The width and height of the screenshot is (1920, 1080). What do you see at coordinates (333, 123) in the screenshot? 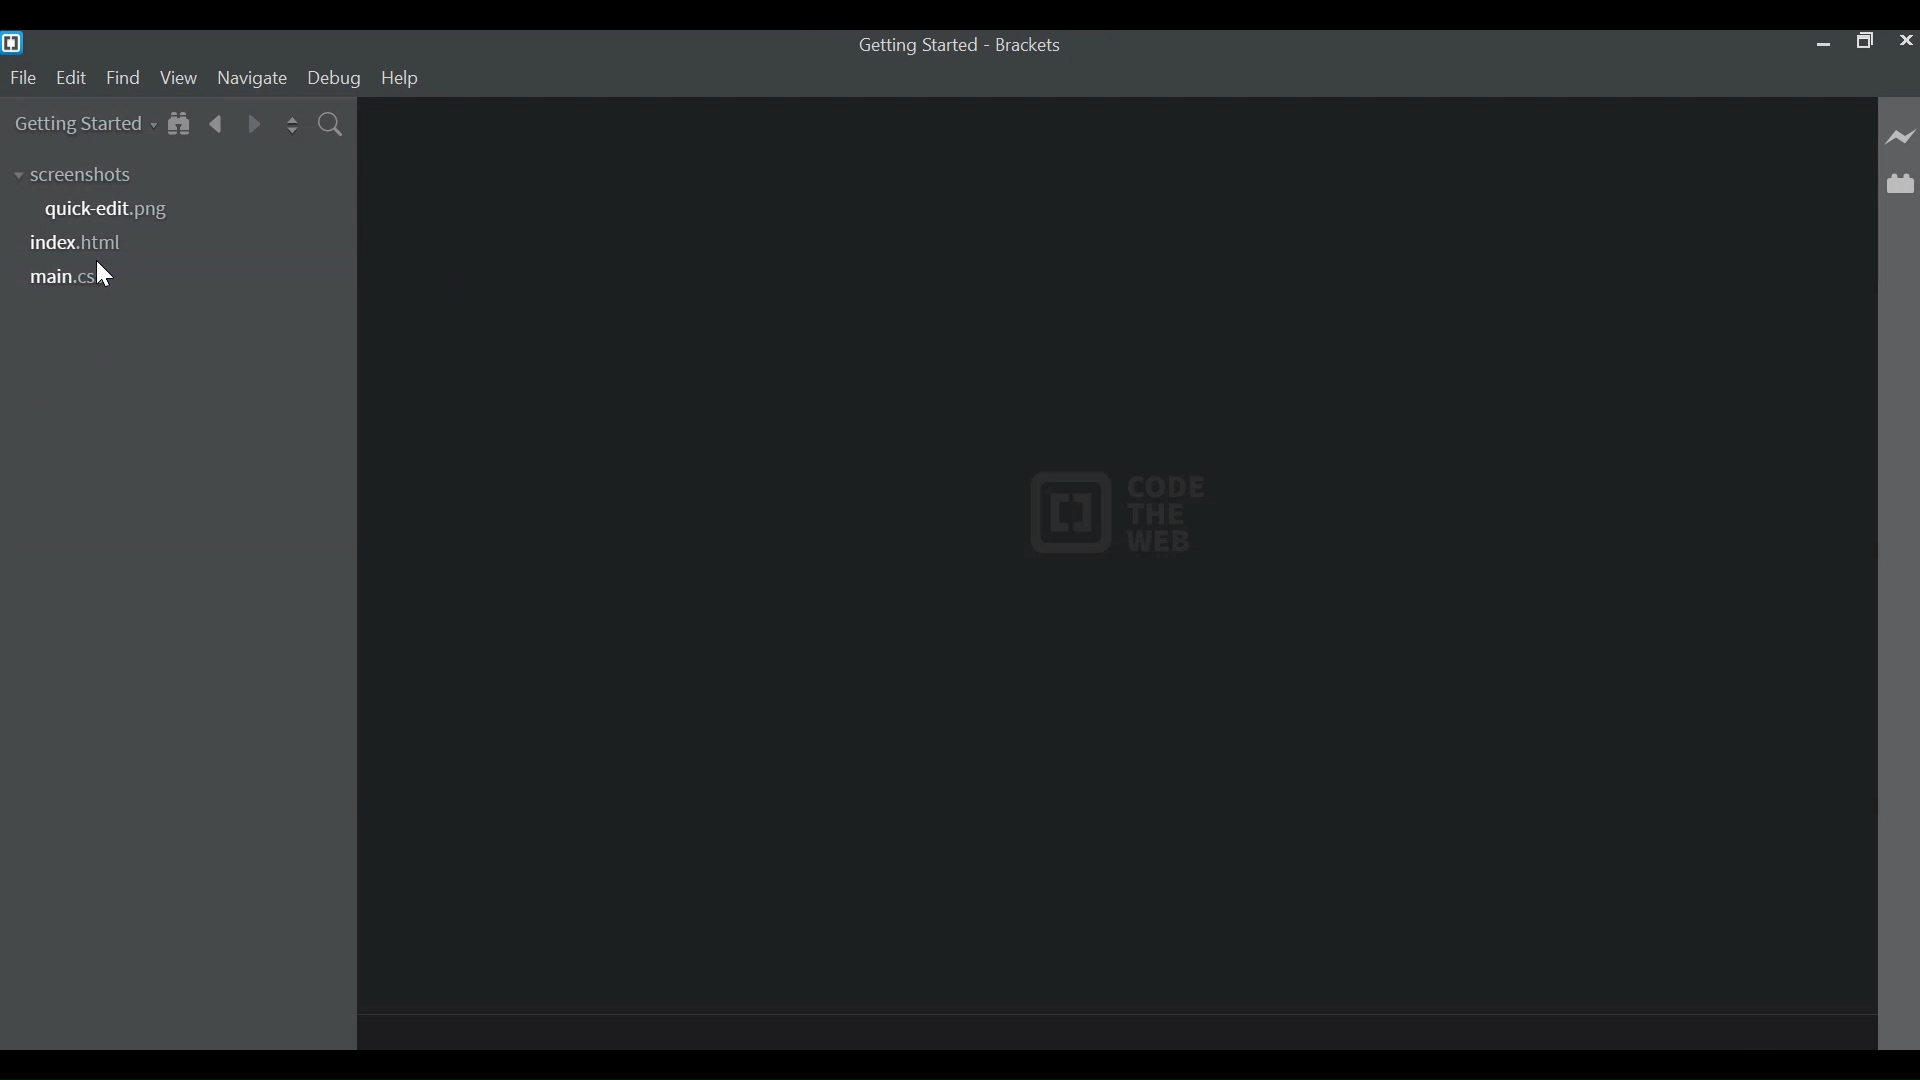
I see `Find in Files` at bounding box center [333, 123].